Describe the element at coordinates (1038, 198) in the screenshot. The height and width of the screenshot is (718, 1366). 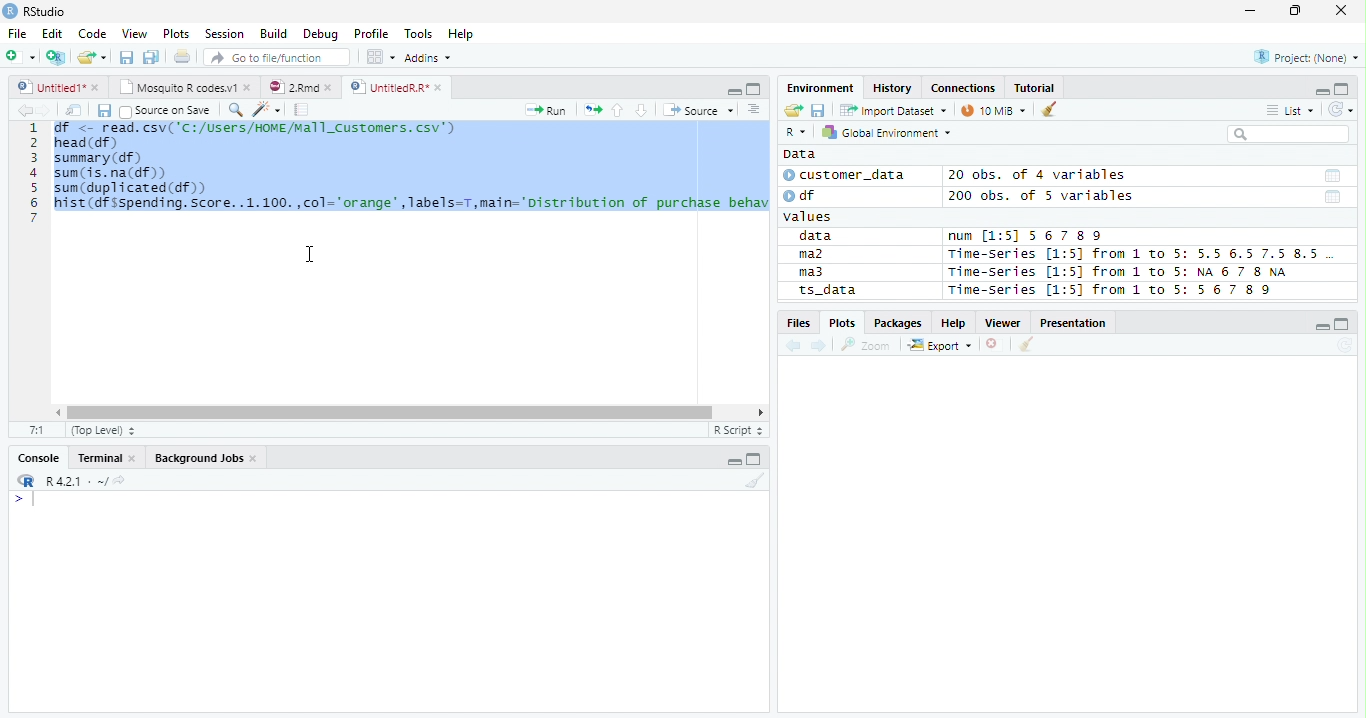
I see `200 obs. of 5 variables` at that location.